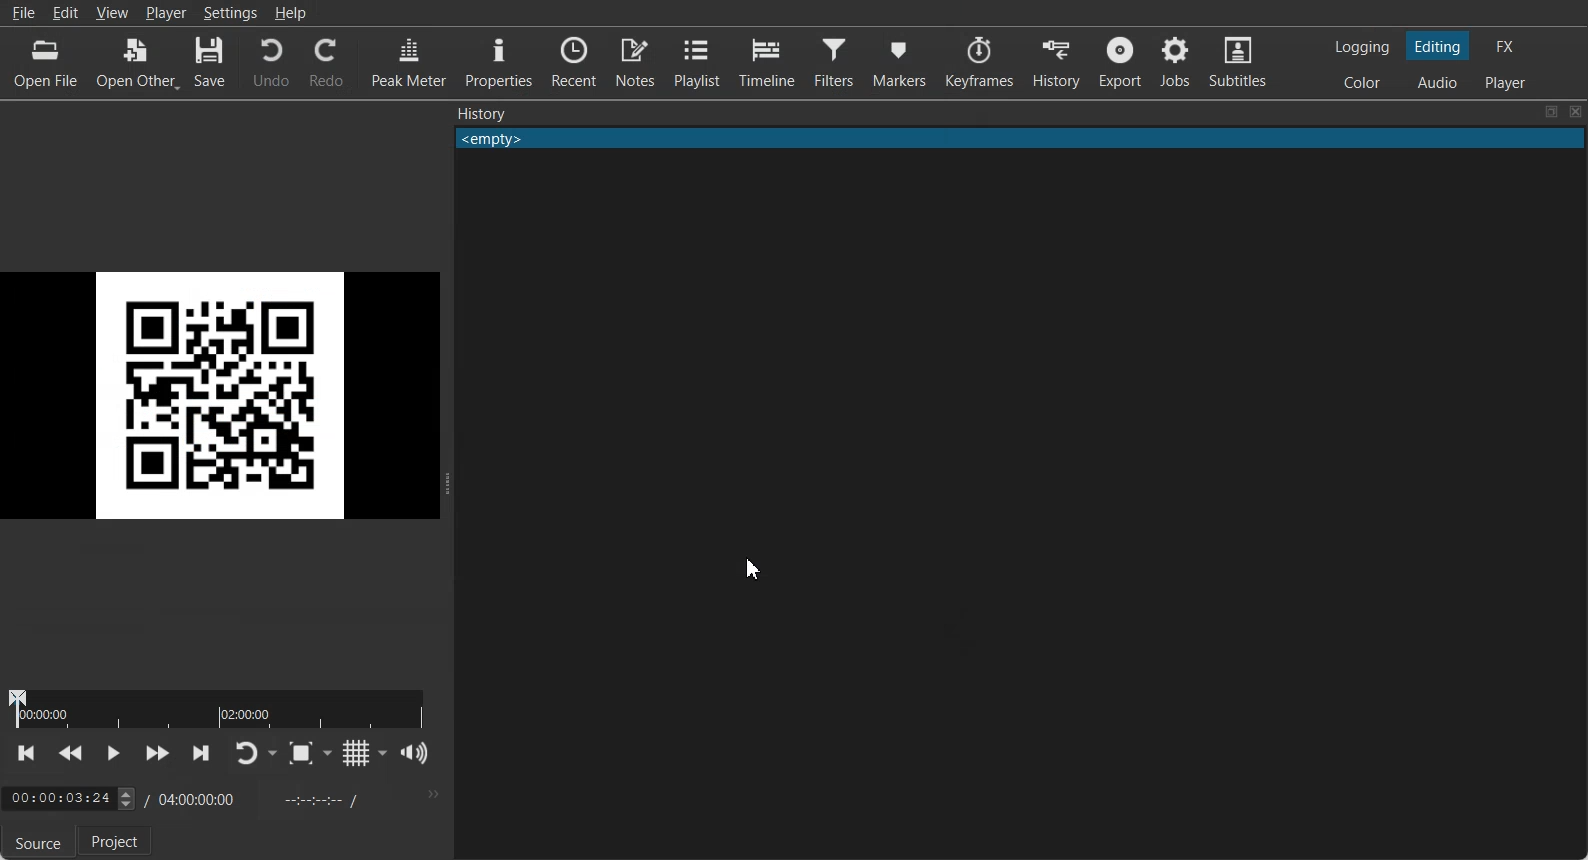 The height and width of the screenshot is (860, 1588). Describe the element at coordinates (1119, 61) in the screenshot. I see `Export` at that location.